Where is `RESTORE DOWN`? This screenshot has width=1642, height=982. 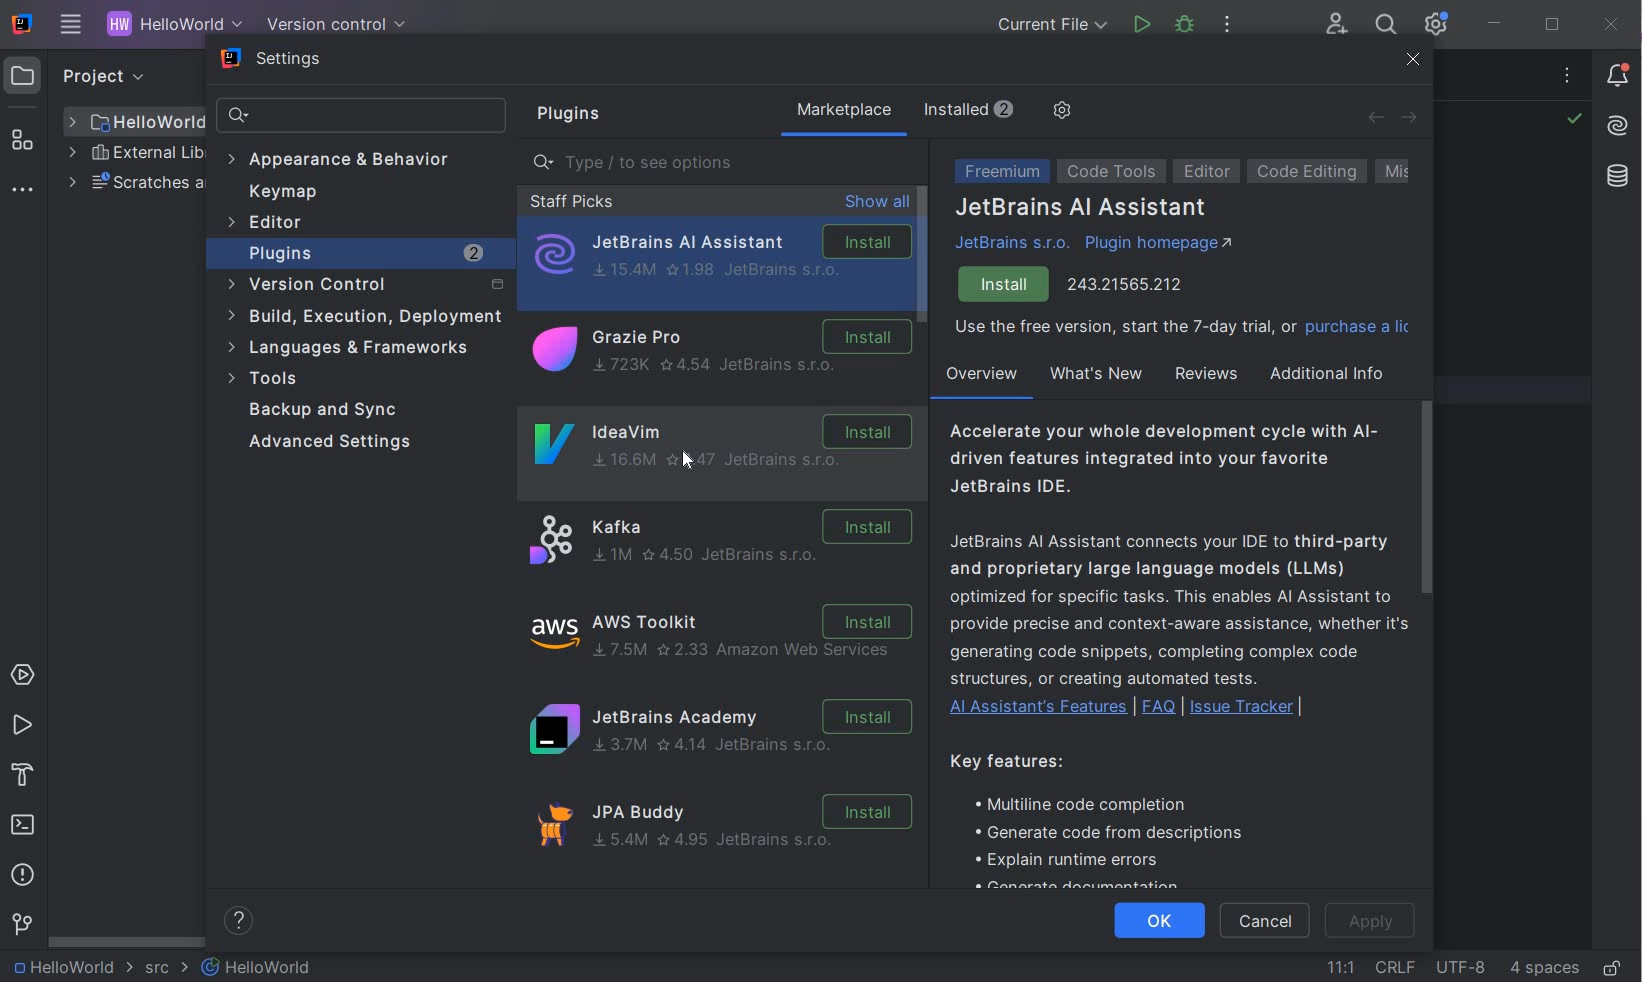 RESTORE DOWN is located at coordinates (1552, 27).